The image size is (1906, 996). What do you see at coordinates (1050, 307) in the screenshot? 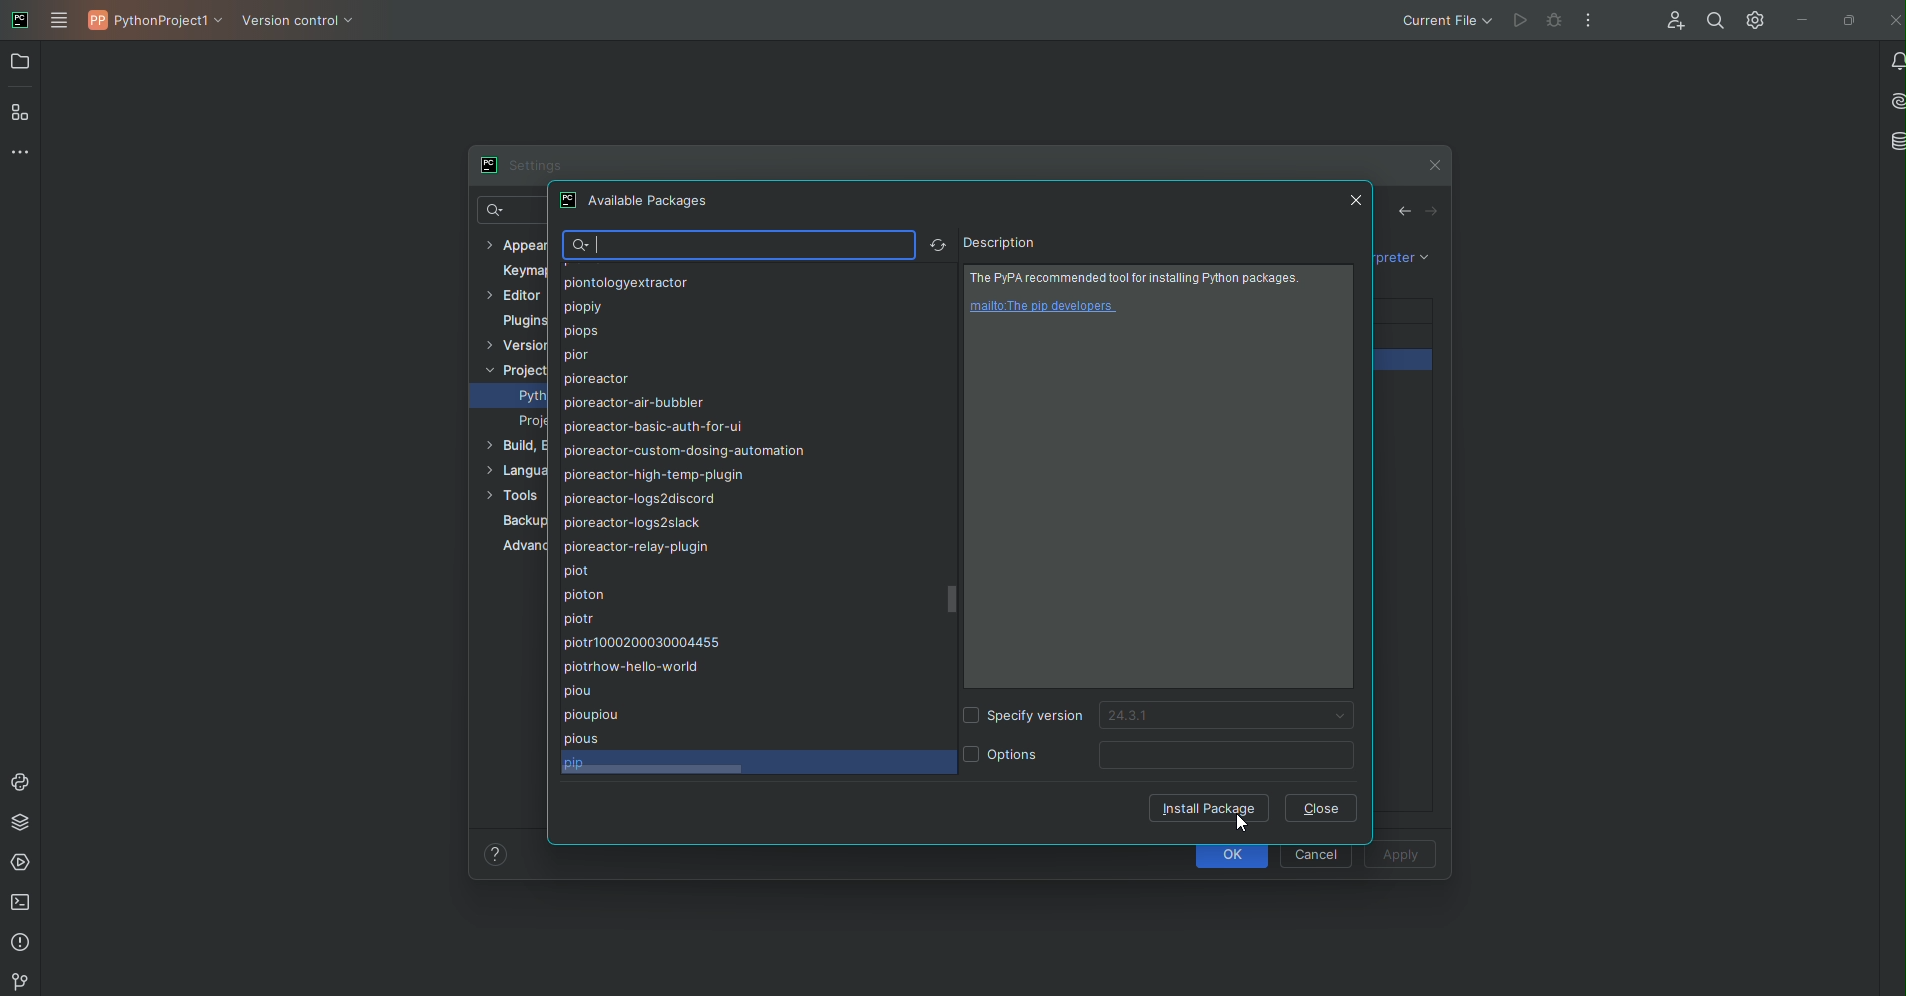
I see `Pip developers` at bounding box center [1050, 307].